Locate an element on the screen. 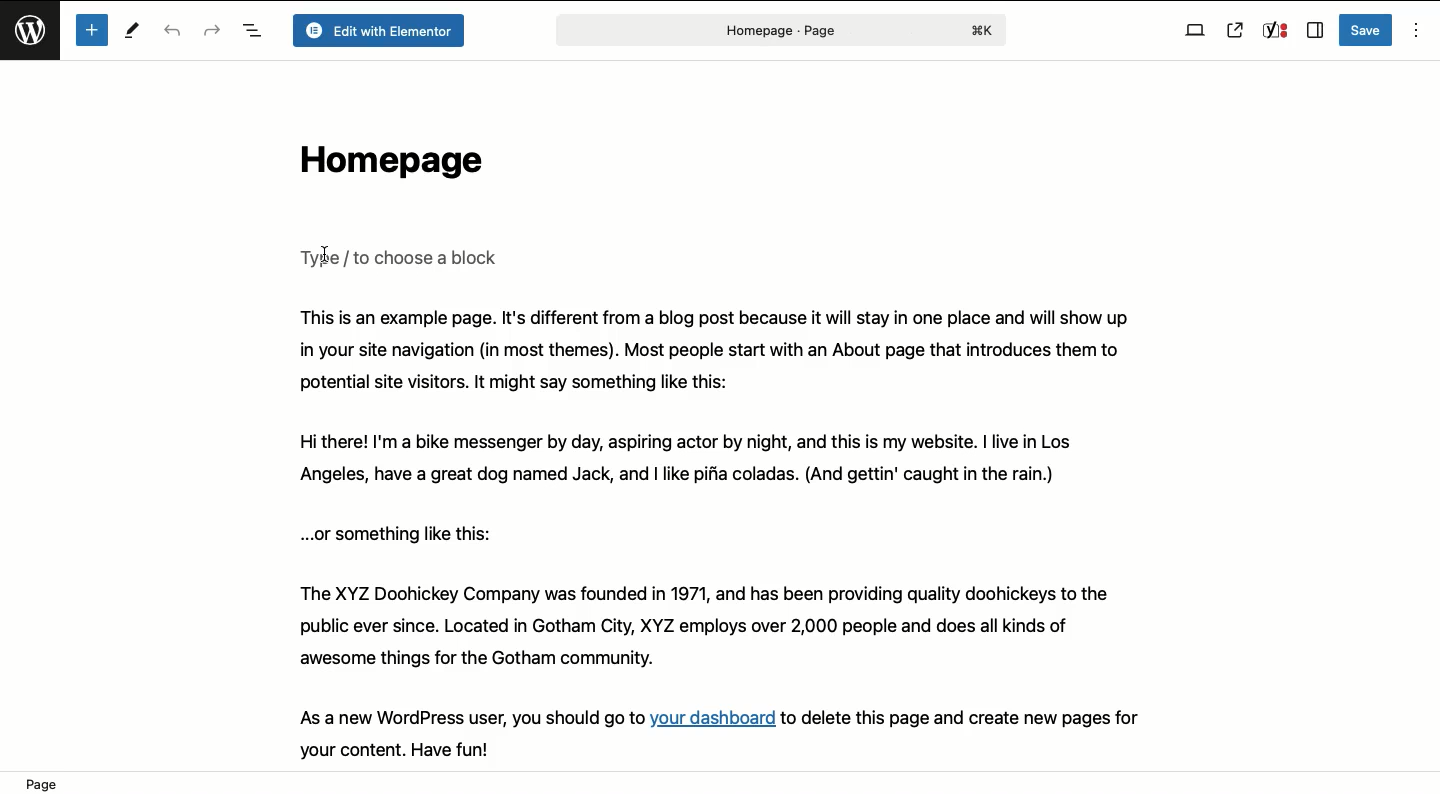 This screenshot has width=1440, height=794. Redo is located at coordinates (212, 29).